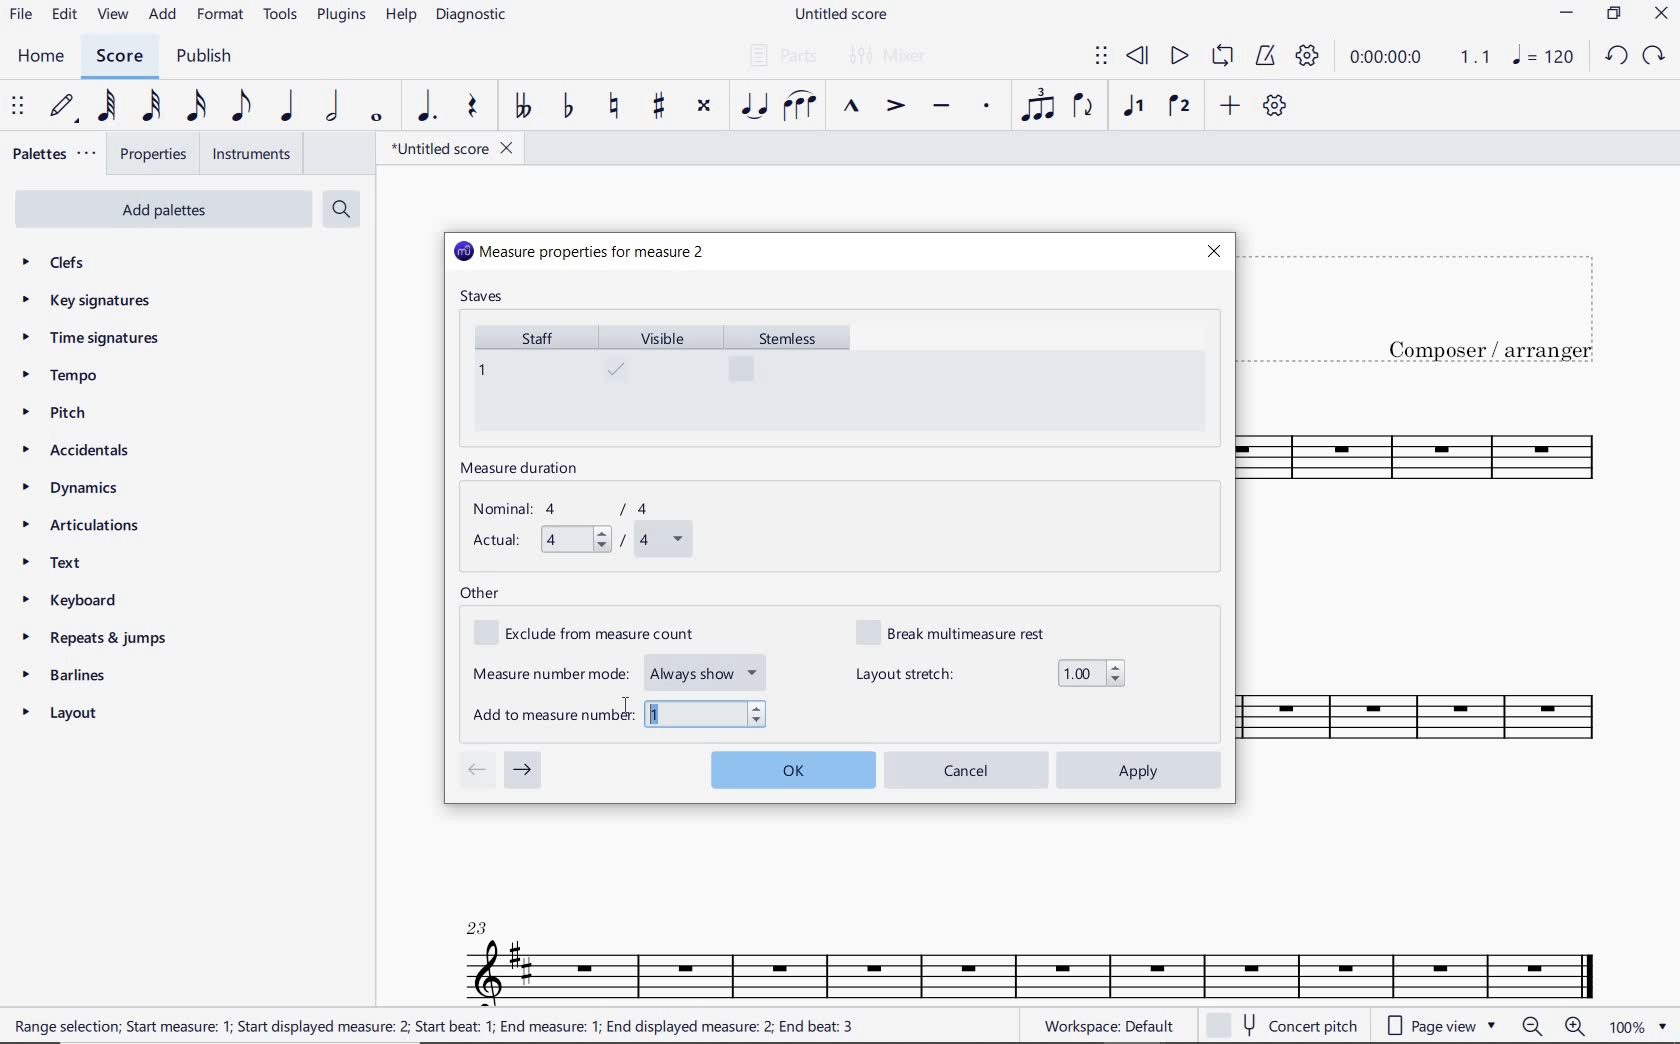 Image resolution: width=1680 pixels, height=1044 pixels. What do you see at coordinates (247, 153) in the screenshot?
I see `INSTRUMENTS` at bounding box center [247, 153].